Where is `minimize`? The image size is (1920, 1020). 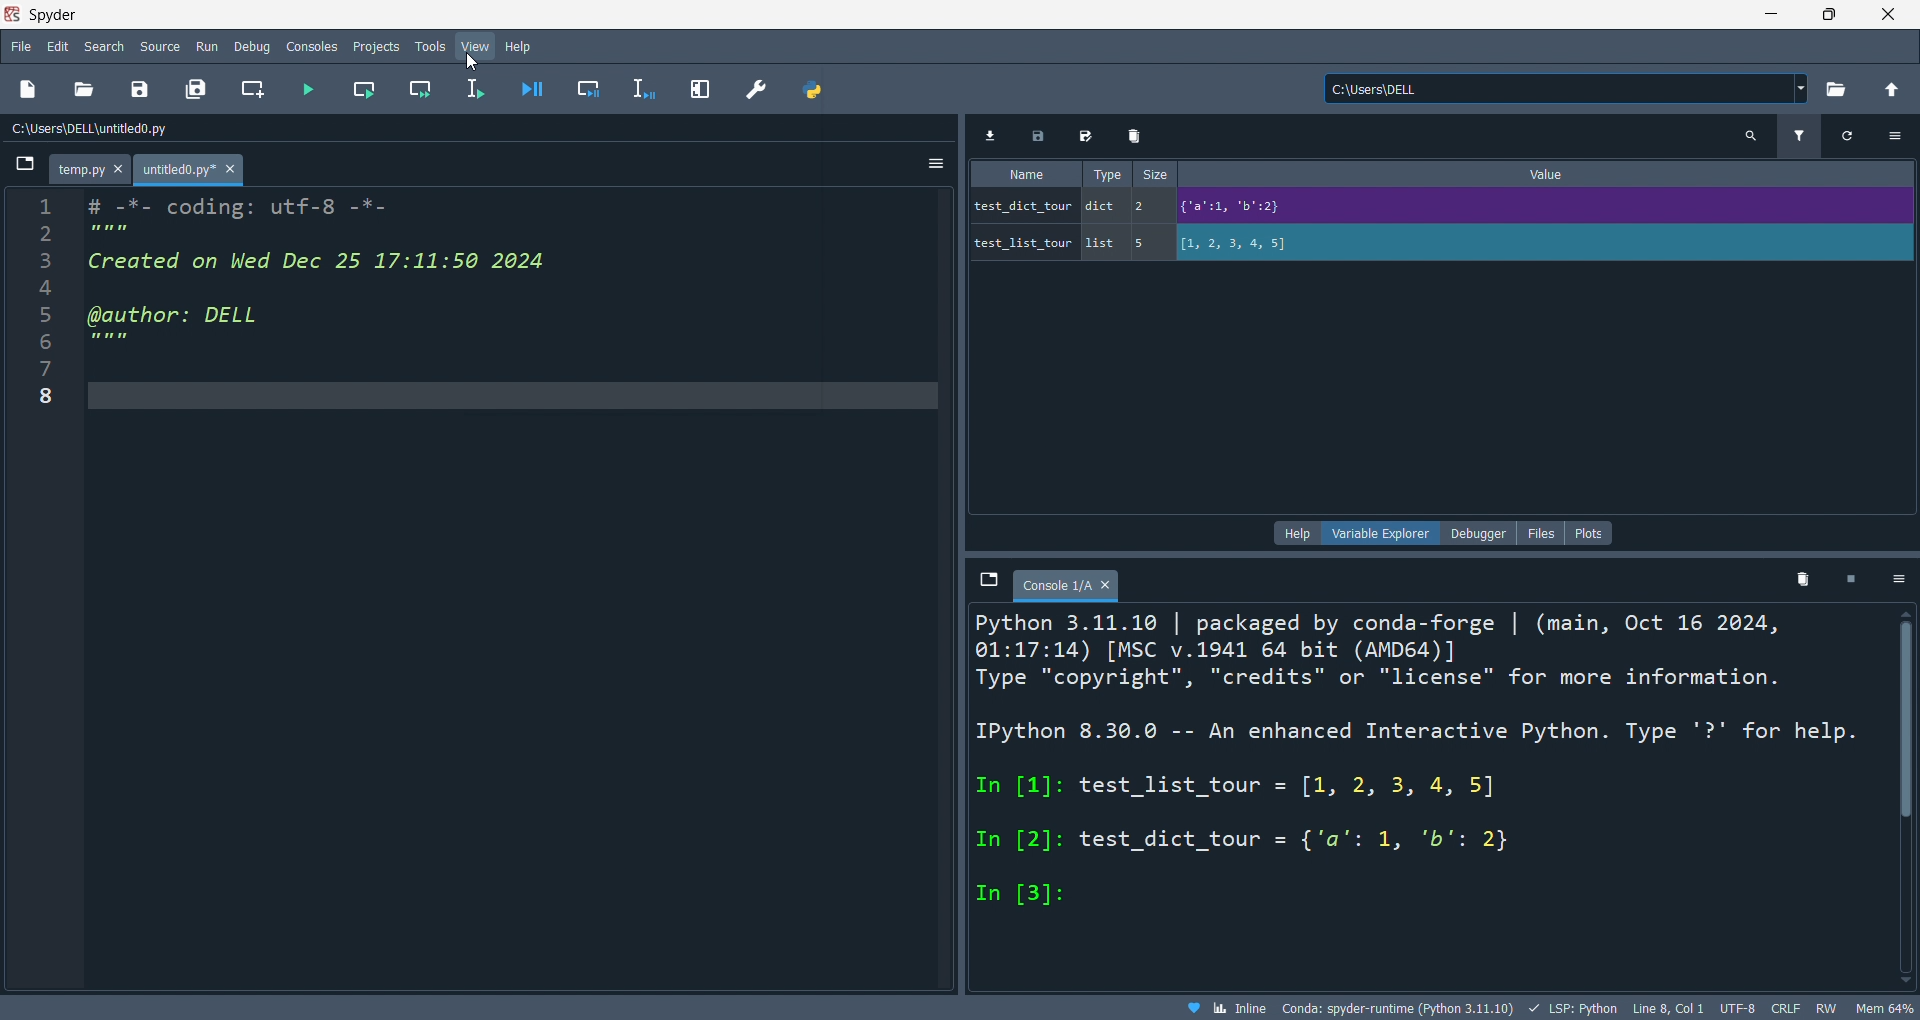 minimize is located at coordinates (1768, 13).